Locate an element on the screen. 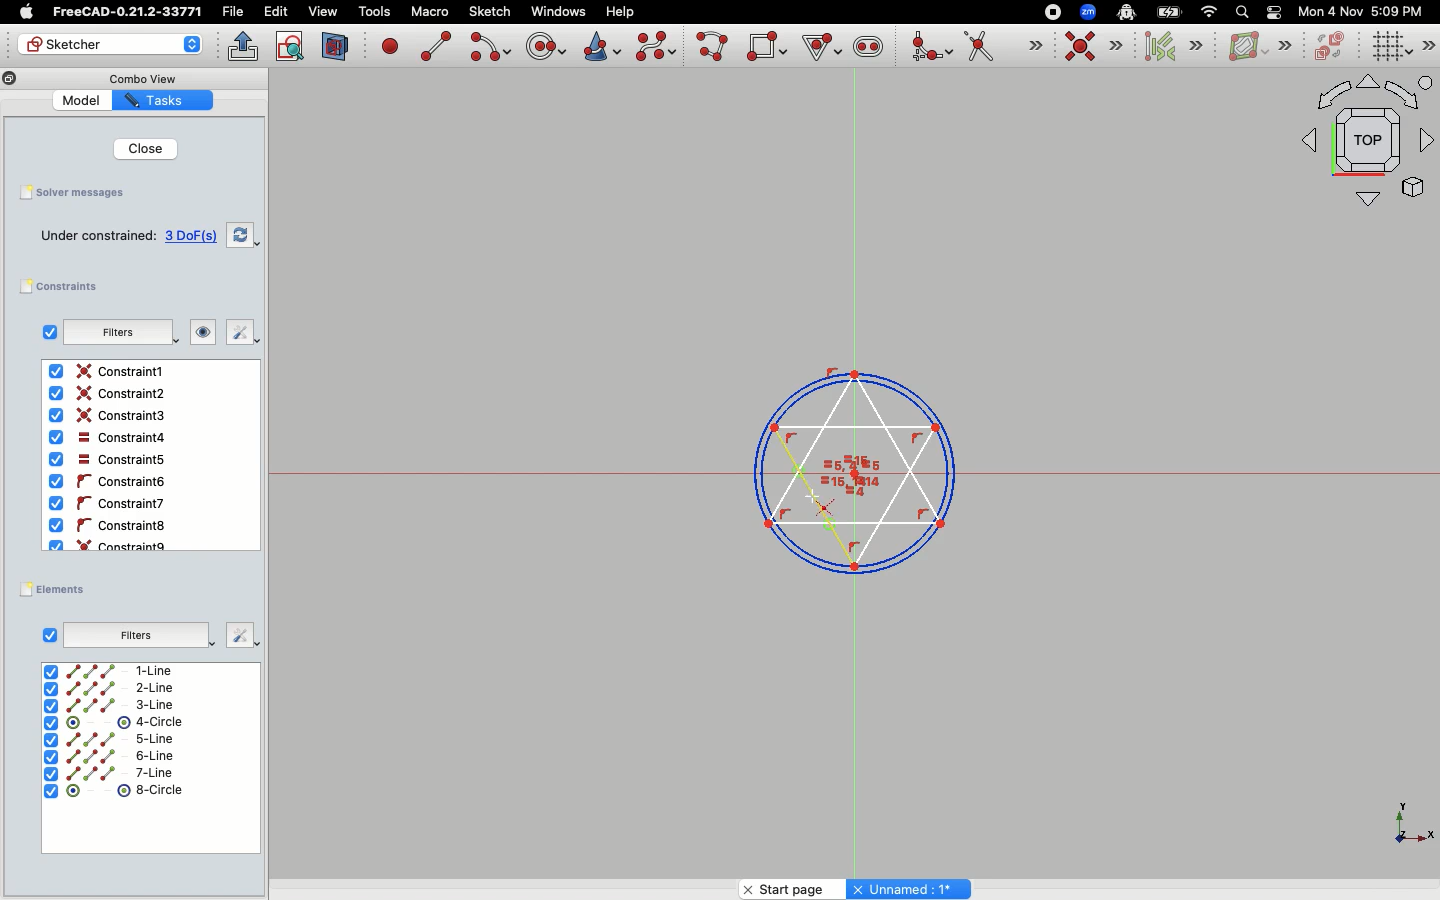 This screenshot has width=1440, height=900. Tasks is located at coordinates (166, 100).